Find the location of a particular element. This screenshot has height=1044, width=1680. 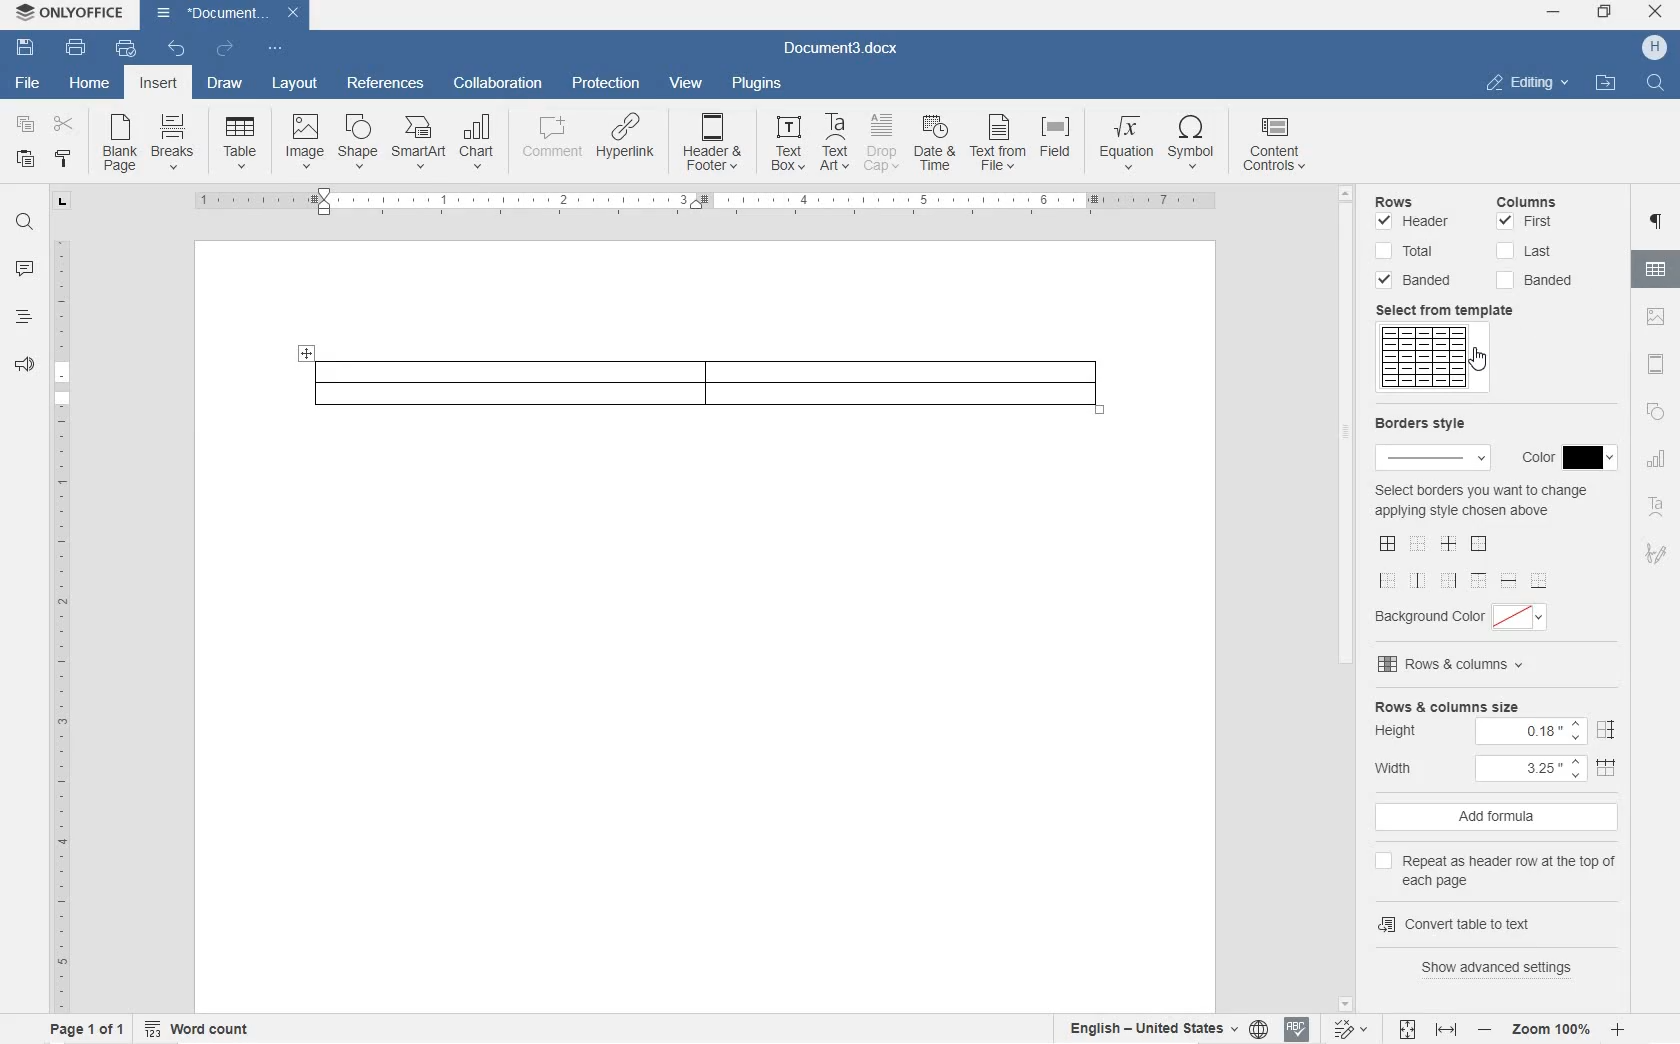

Image is located at coordinates (305, 139).